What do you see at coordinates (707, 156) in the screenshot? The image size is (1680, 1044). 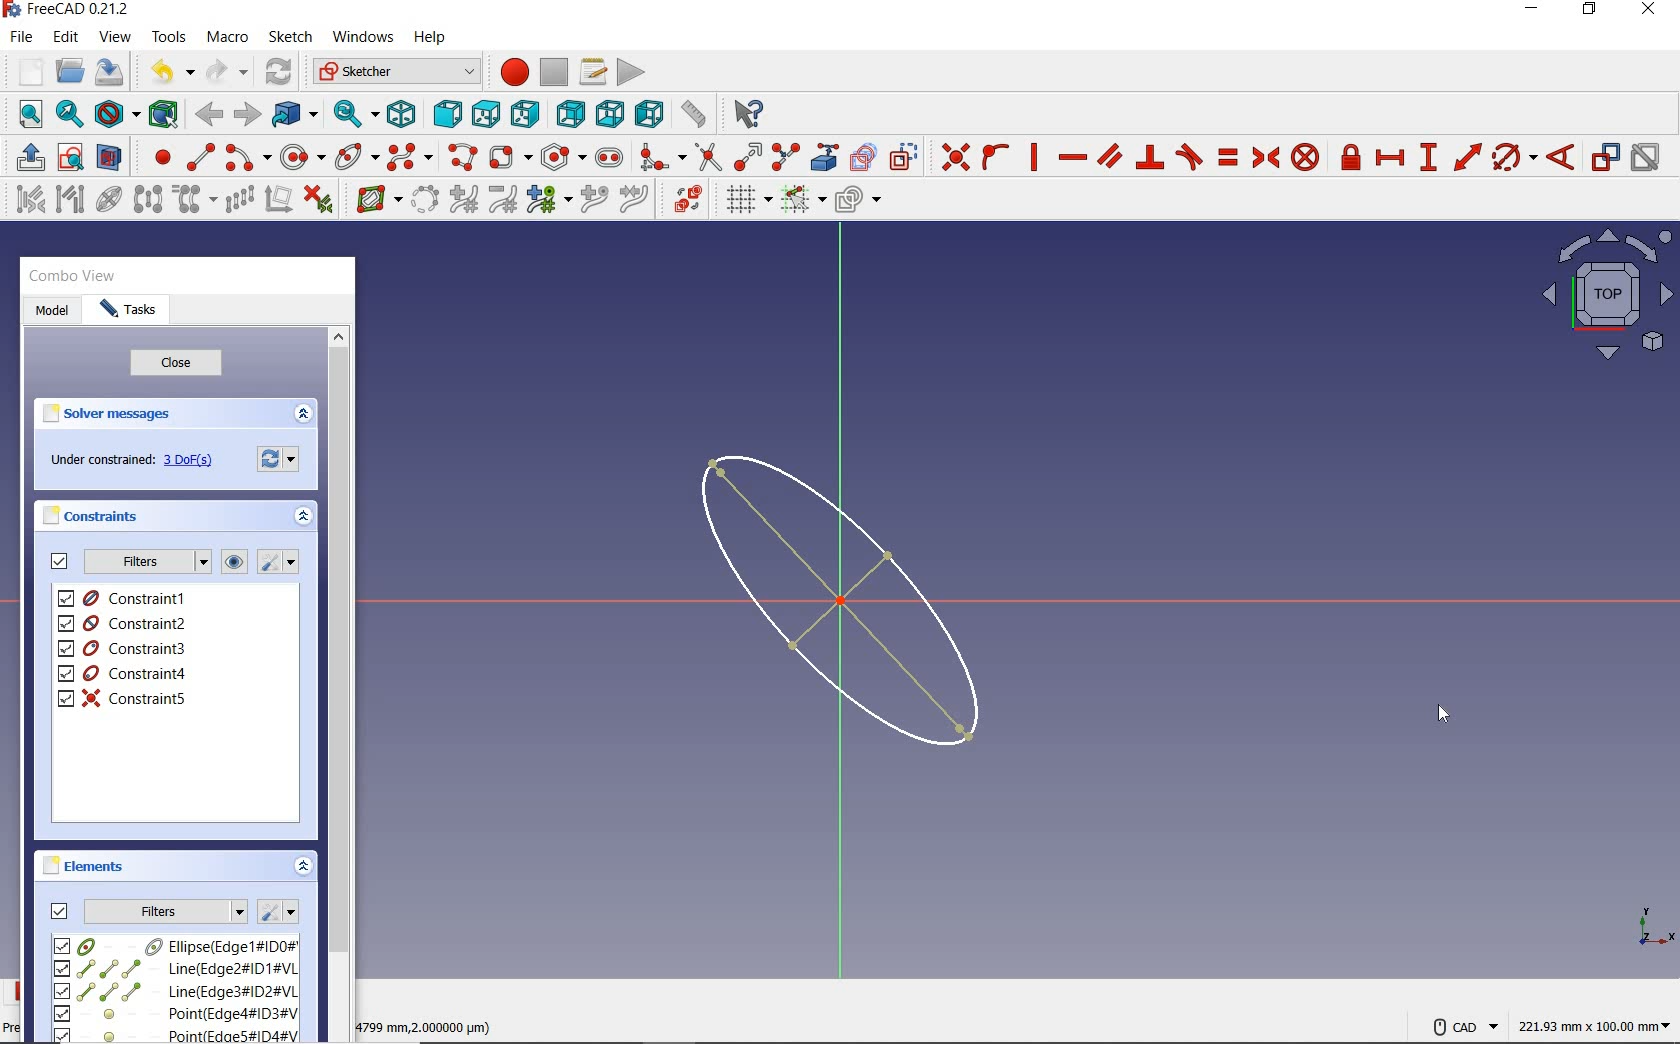 I see `trim edge` at bounding box center [707, 156].